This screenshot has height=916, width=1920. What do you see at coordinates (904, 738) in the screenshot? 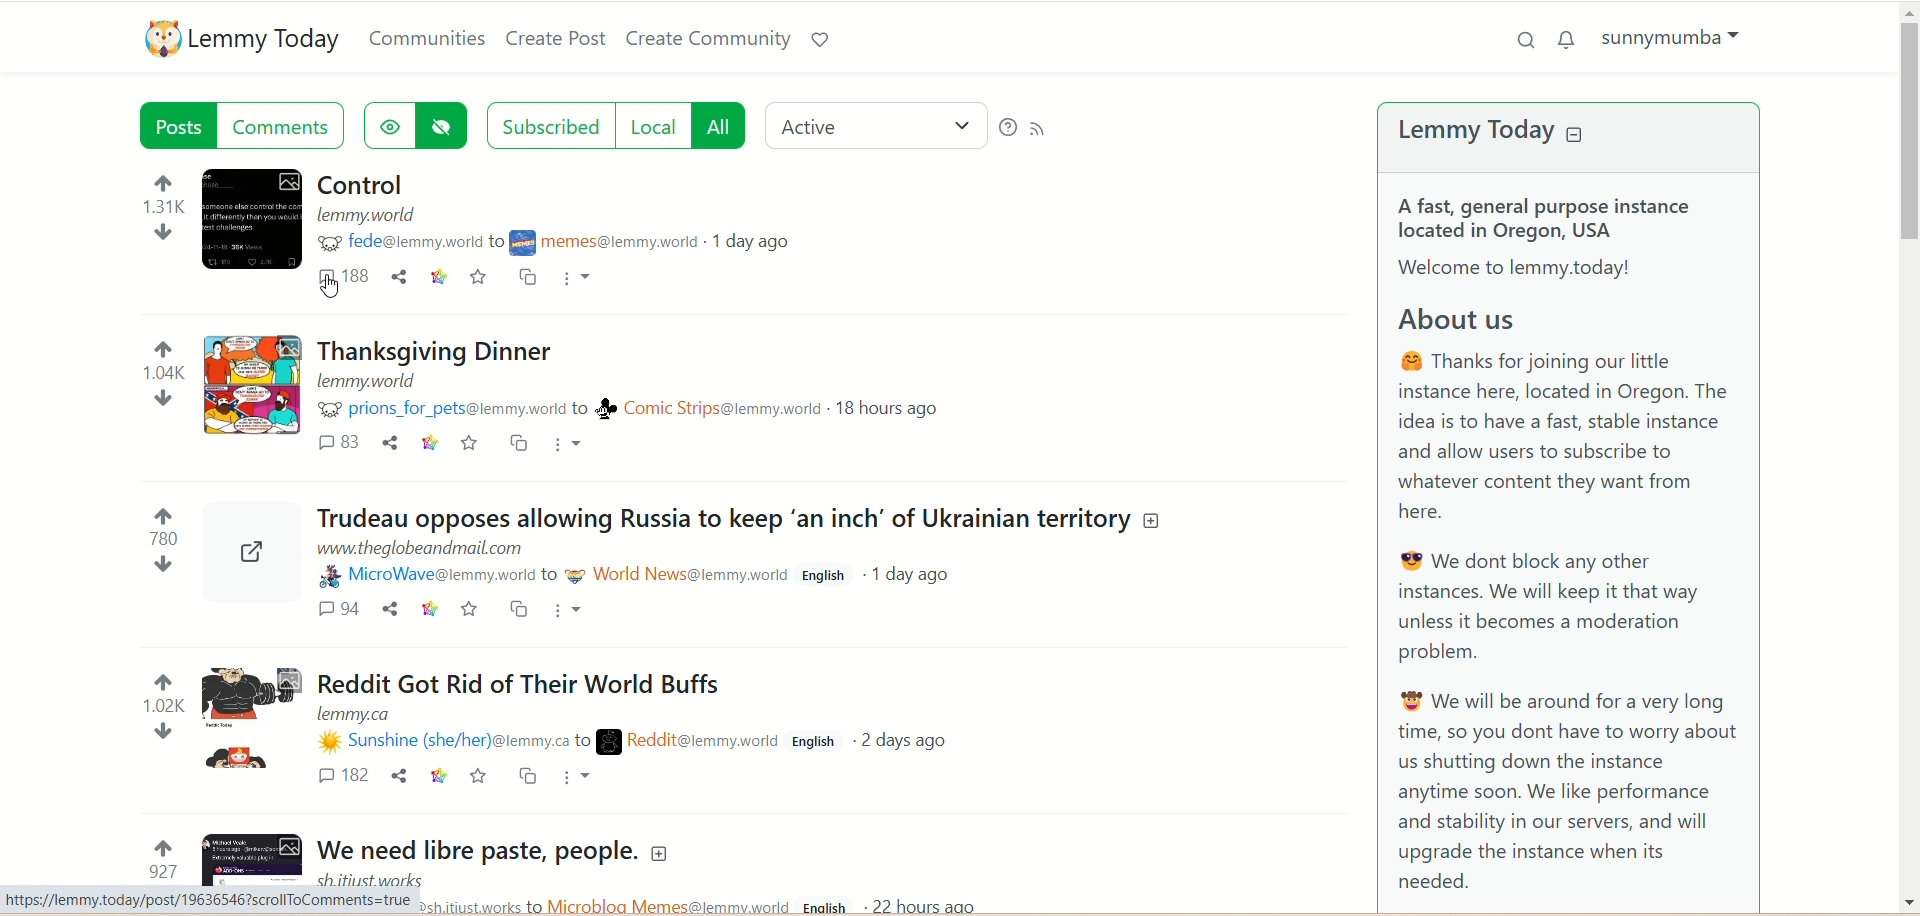
I see `2 days ago` at bounding box center [904, 738].